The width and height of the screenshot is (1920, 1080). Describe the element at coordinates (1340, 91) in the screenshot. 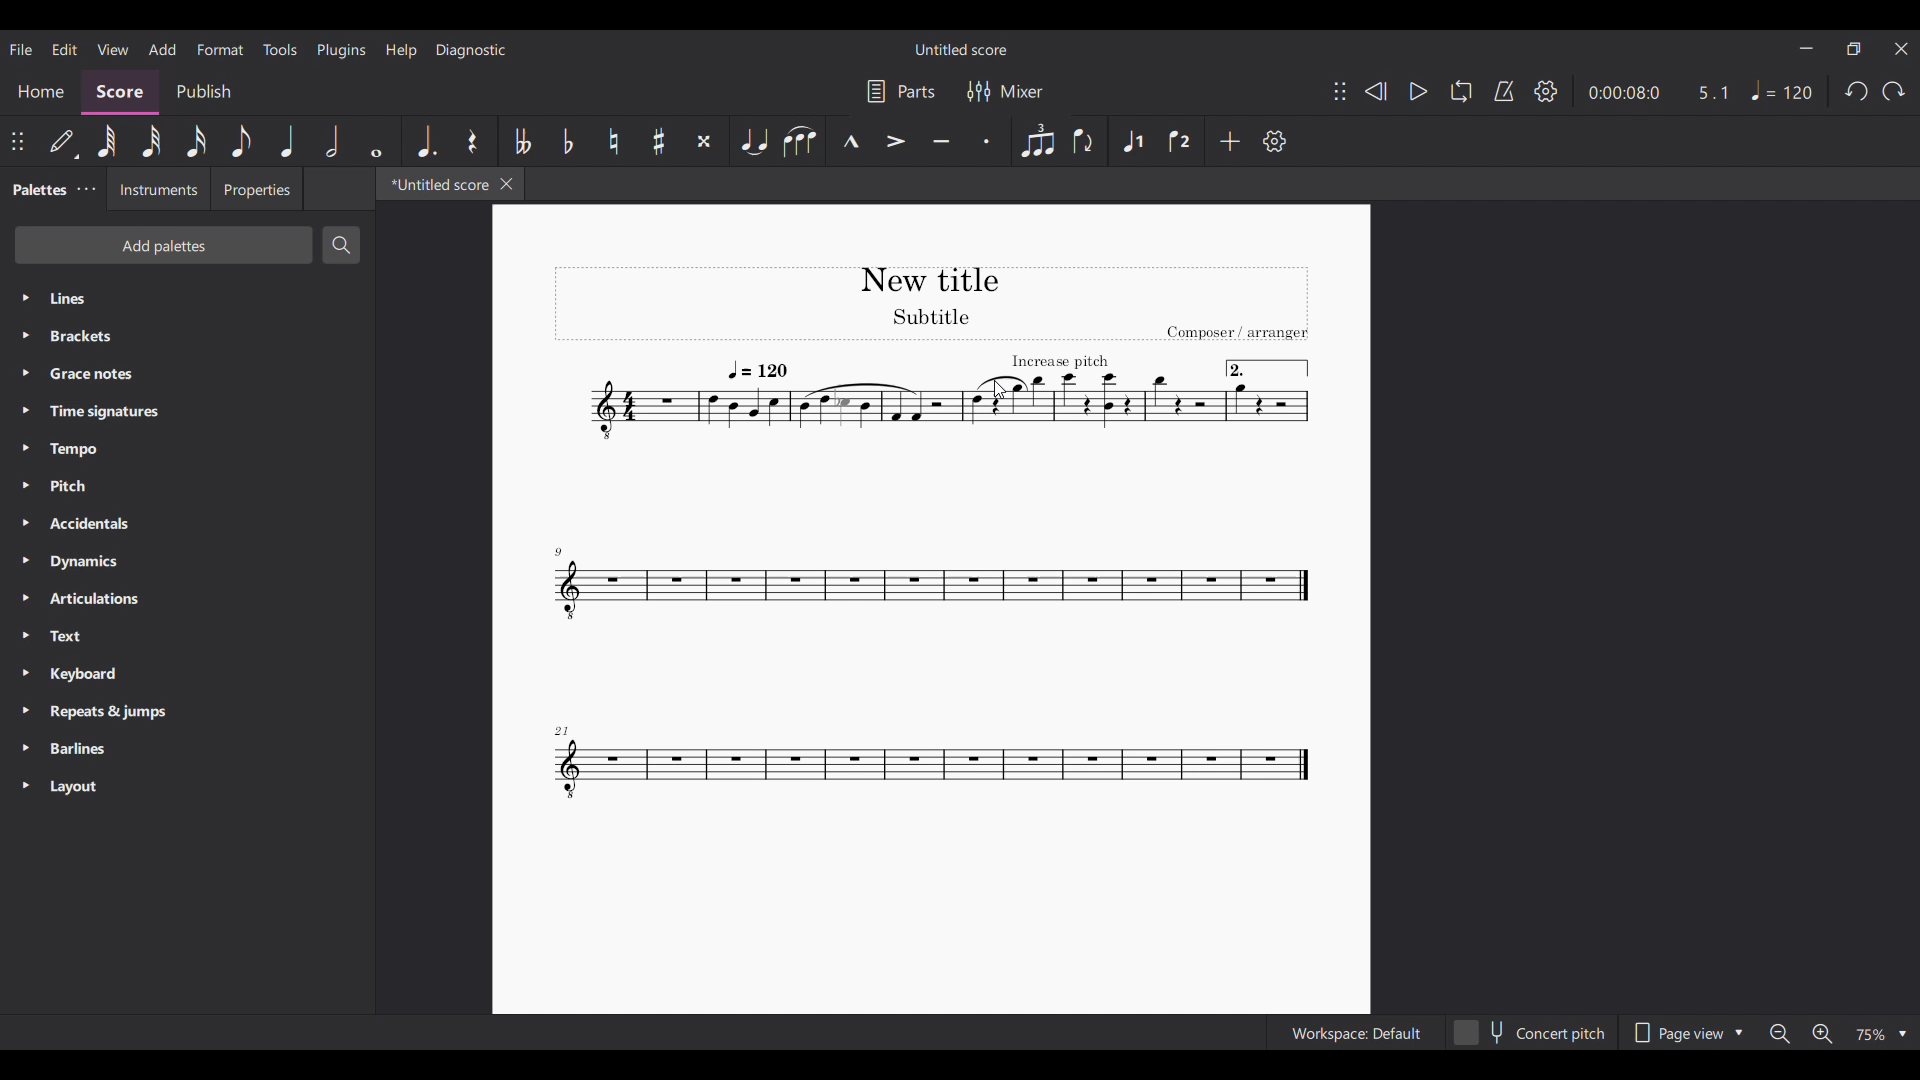

I see `Change position` at that location.